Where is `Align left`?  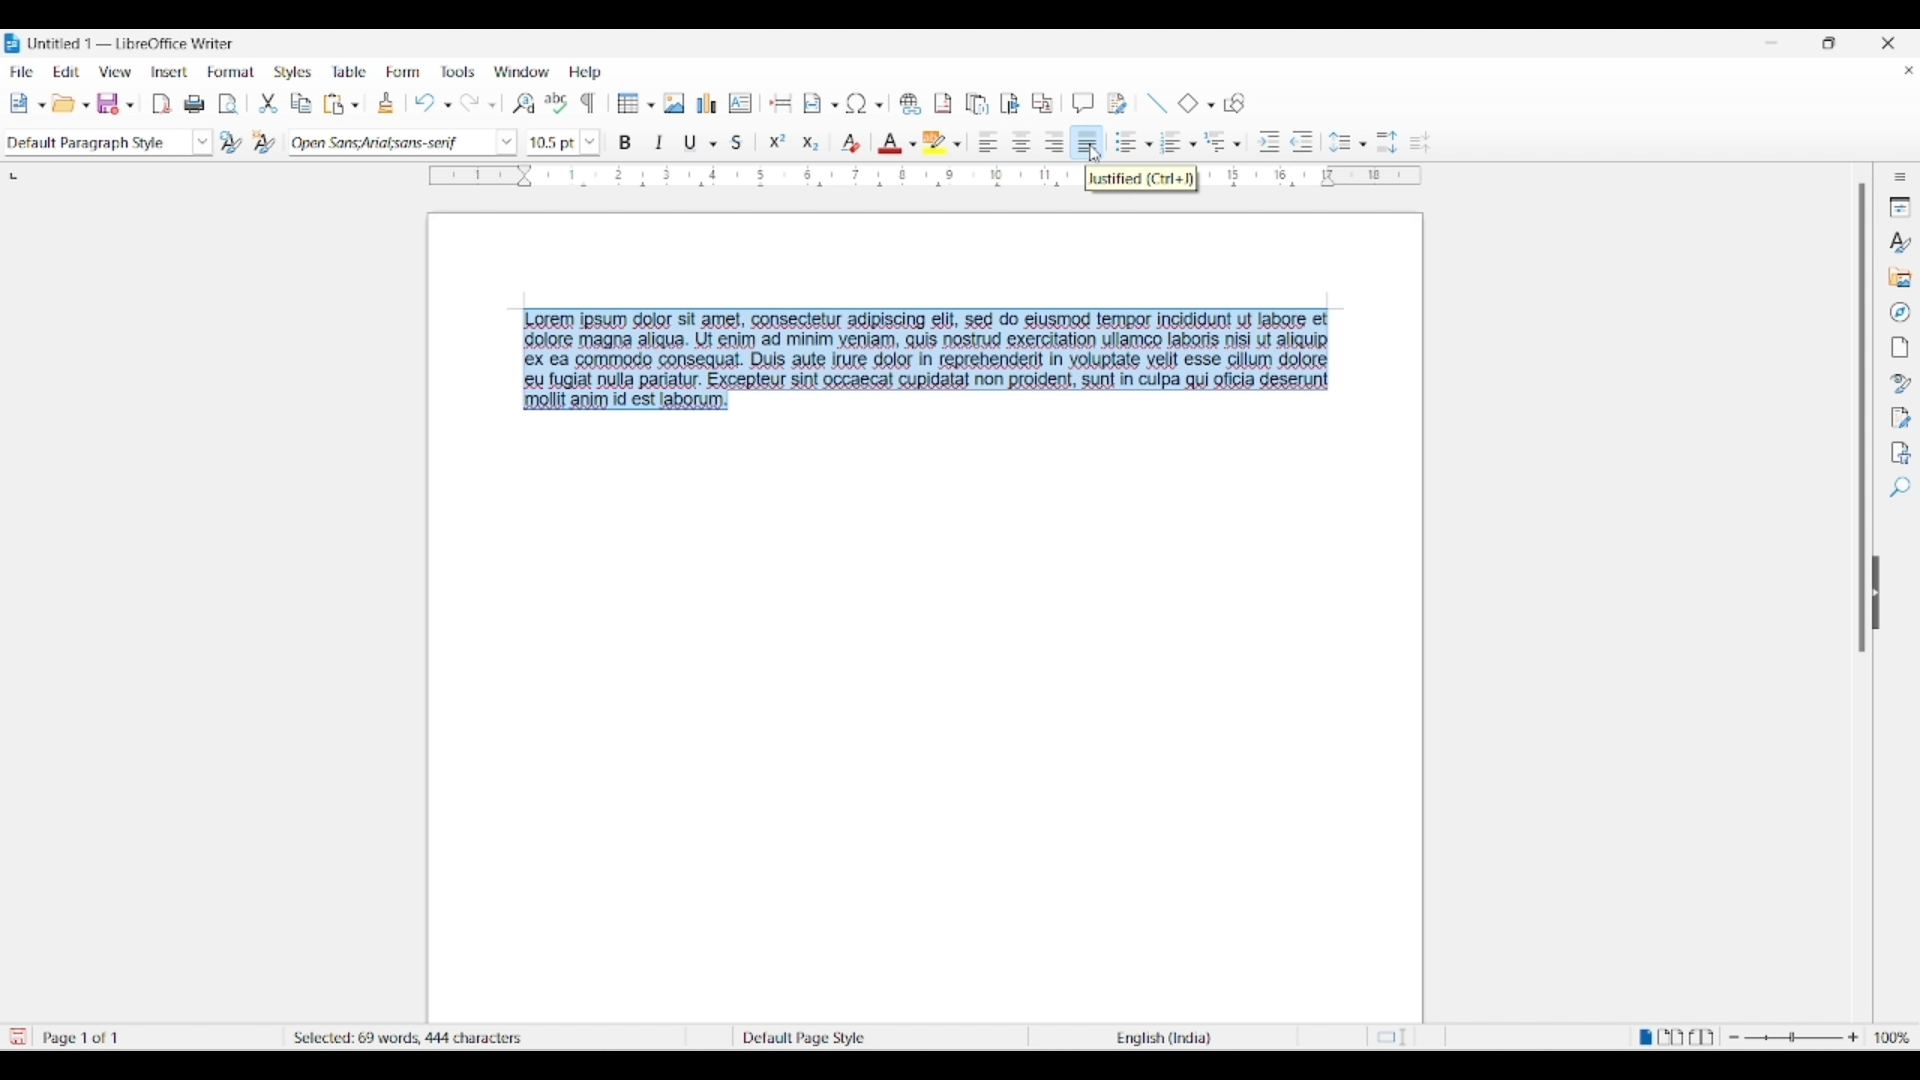 Align left is located at coordinates (989, 141).